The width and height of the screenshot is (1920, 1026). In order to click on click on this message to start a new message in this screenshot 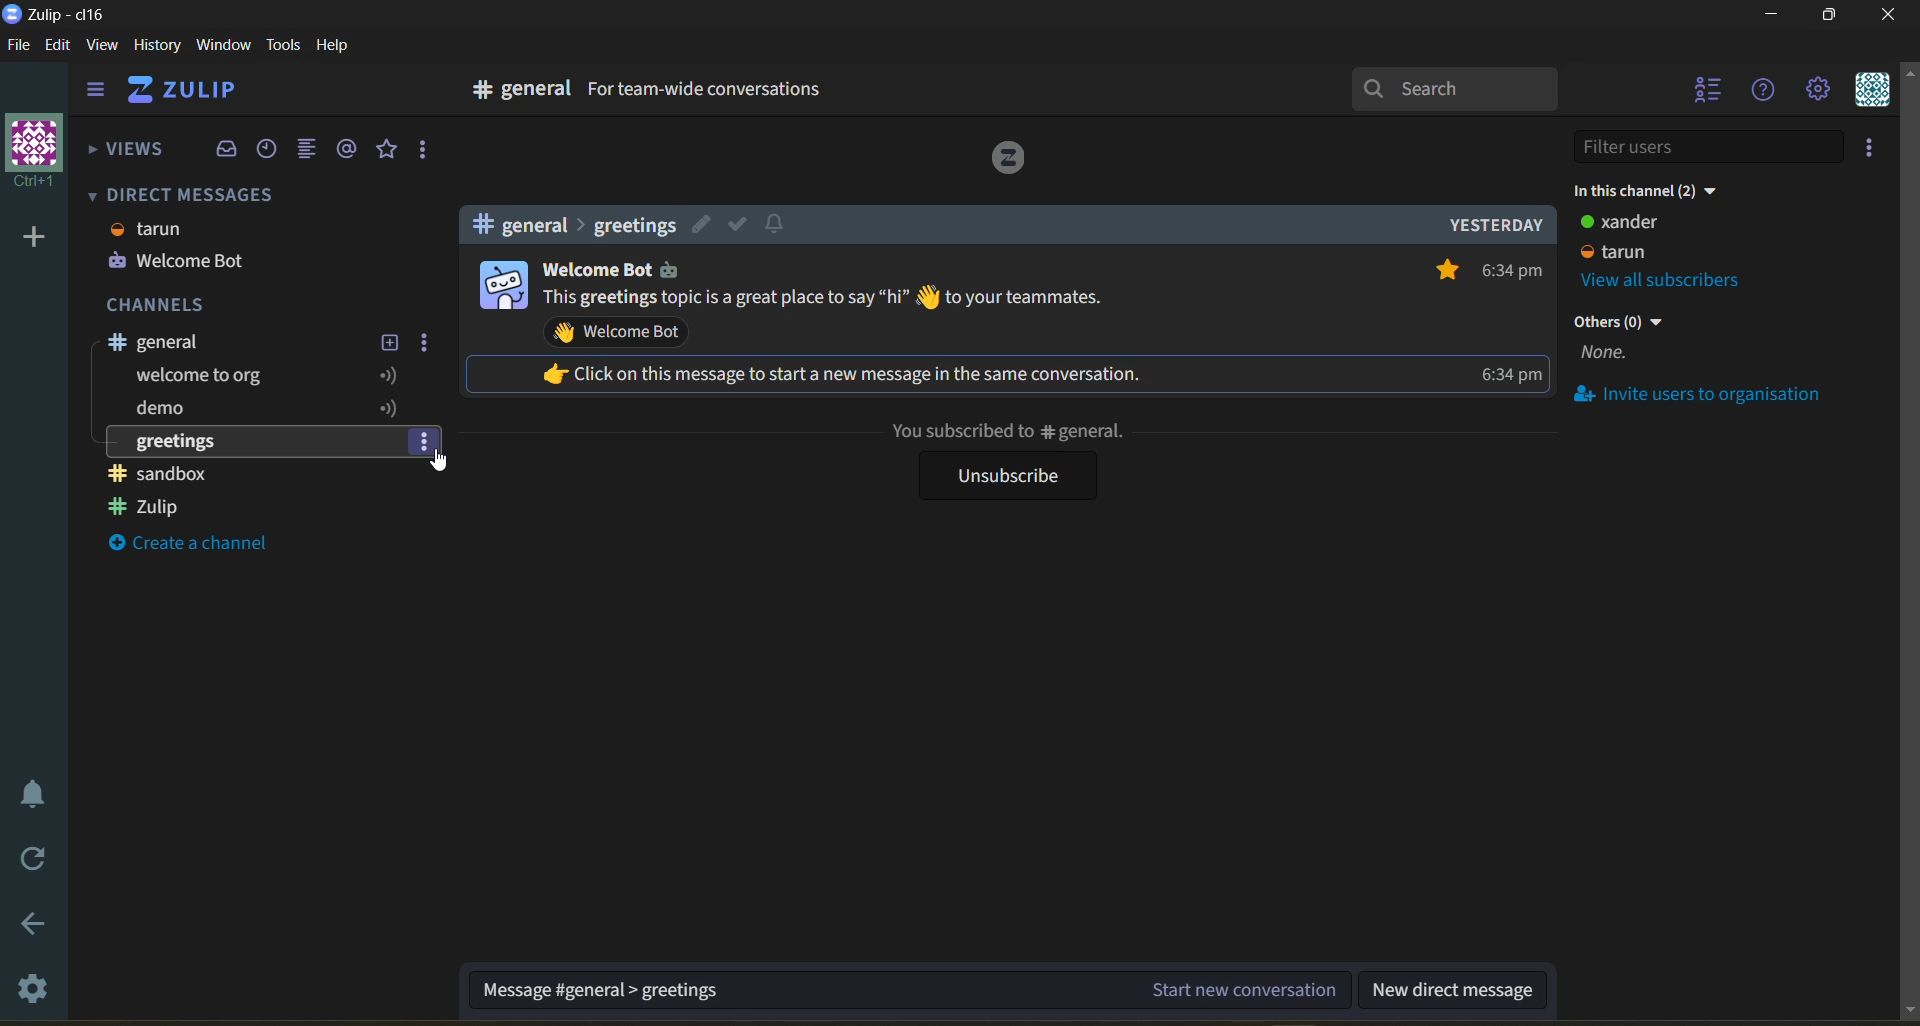, I will do `click(859, 373)`.